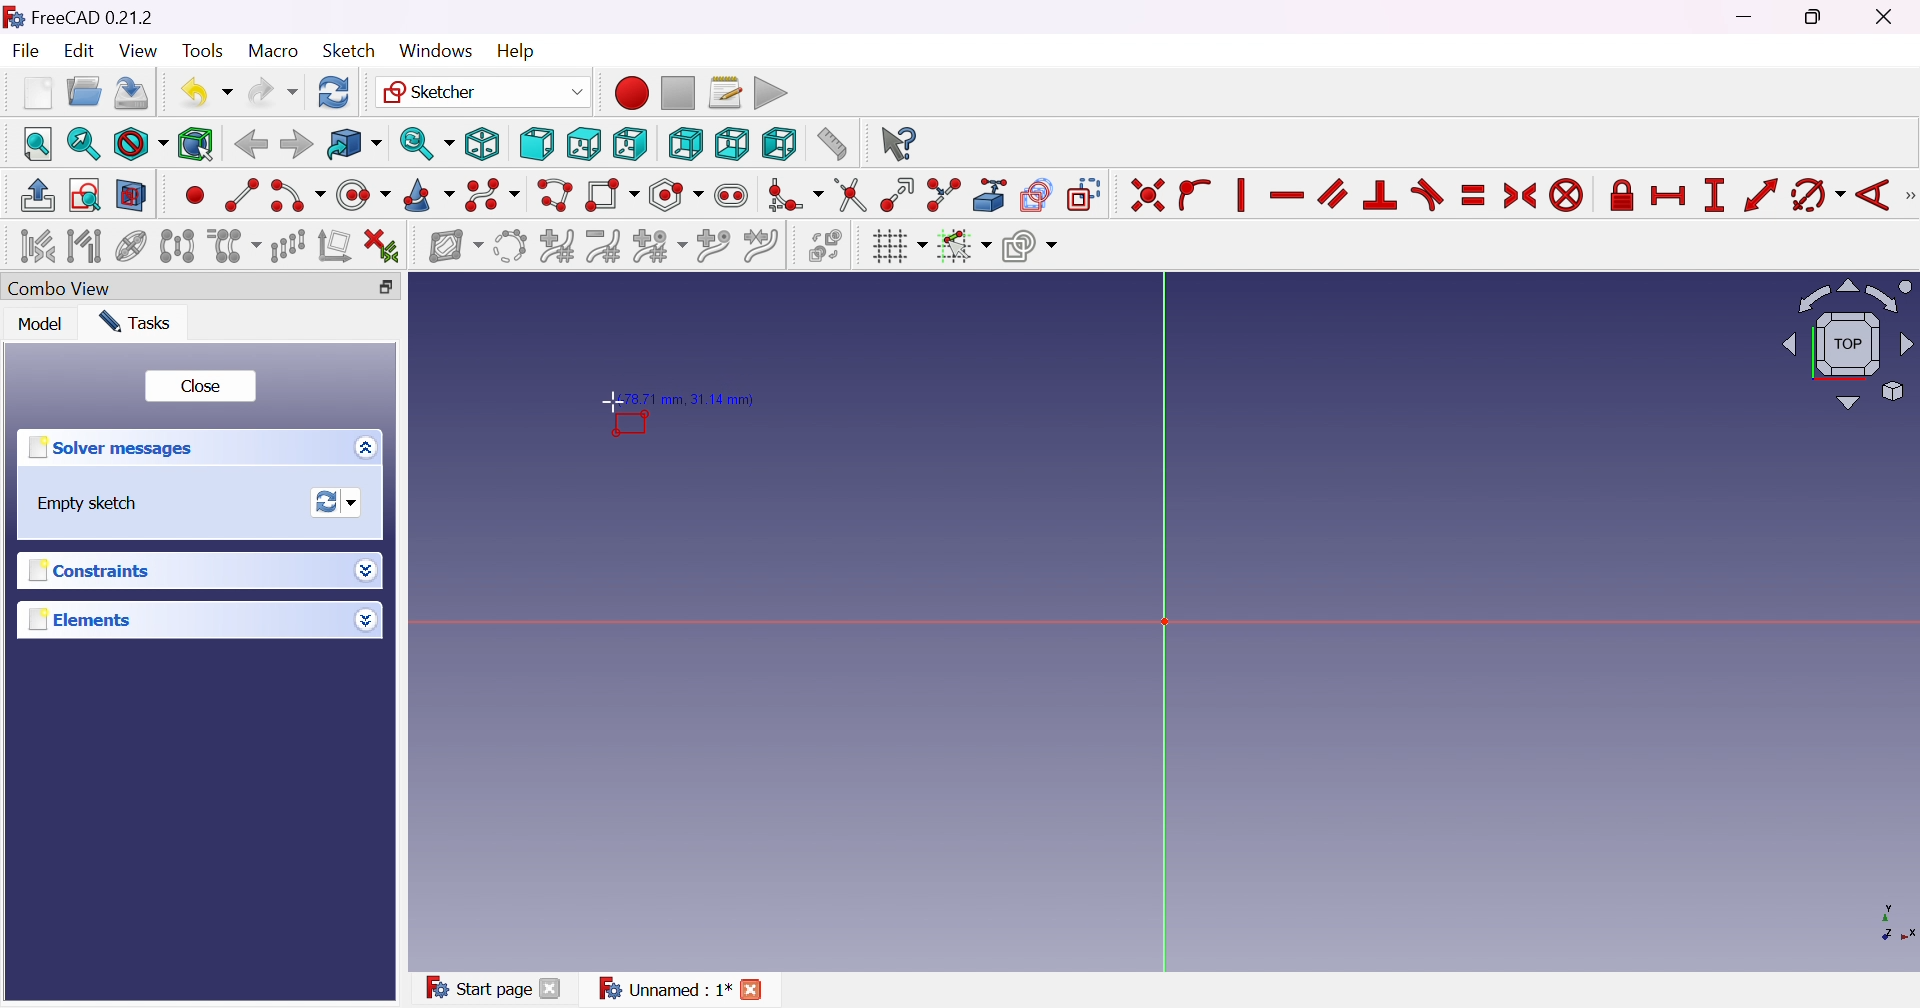 The image size is (1920, 1008). What do you see at coordinates (659, 245) in the screenshot?
I see `Modify knot multiplicity` at bounding box center [659, 245].